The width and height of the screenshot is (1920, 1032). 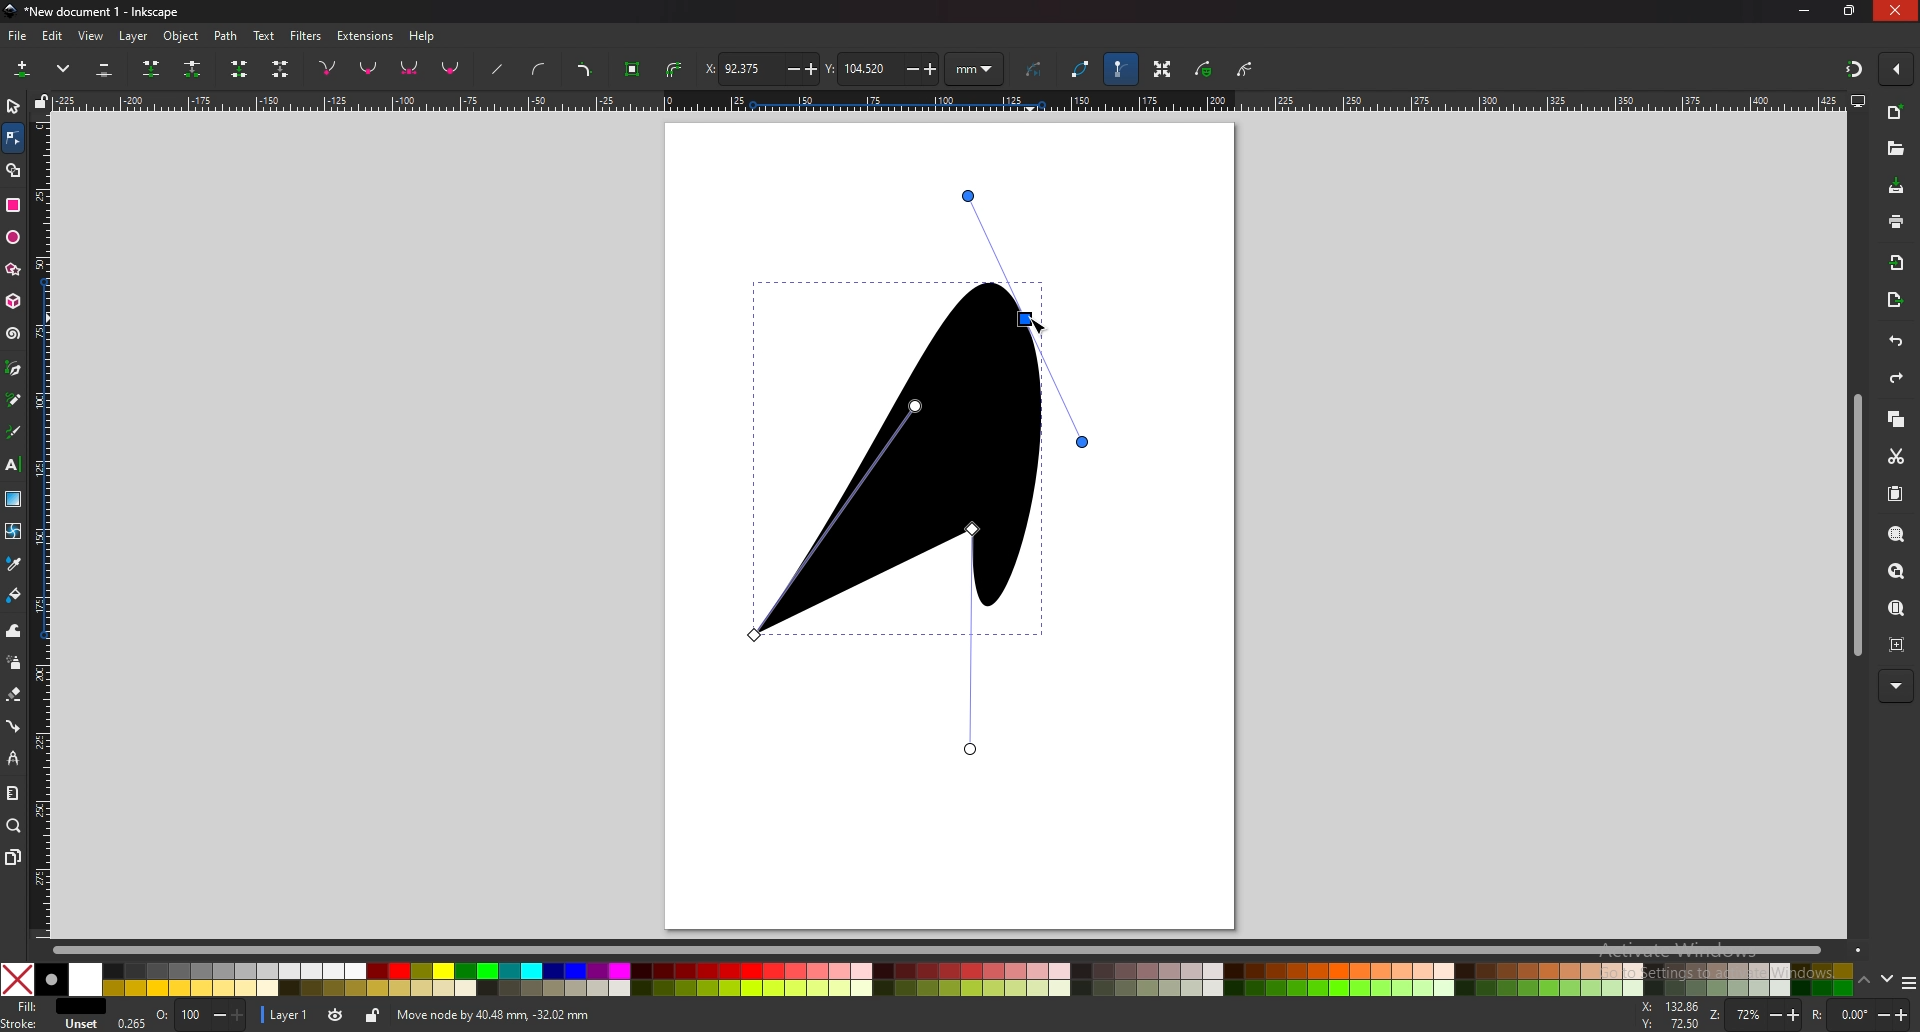 What do you see at coordinates (199, 1015) in the screenshot?
I see `opacity` at bounding box center [199, 1015].